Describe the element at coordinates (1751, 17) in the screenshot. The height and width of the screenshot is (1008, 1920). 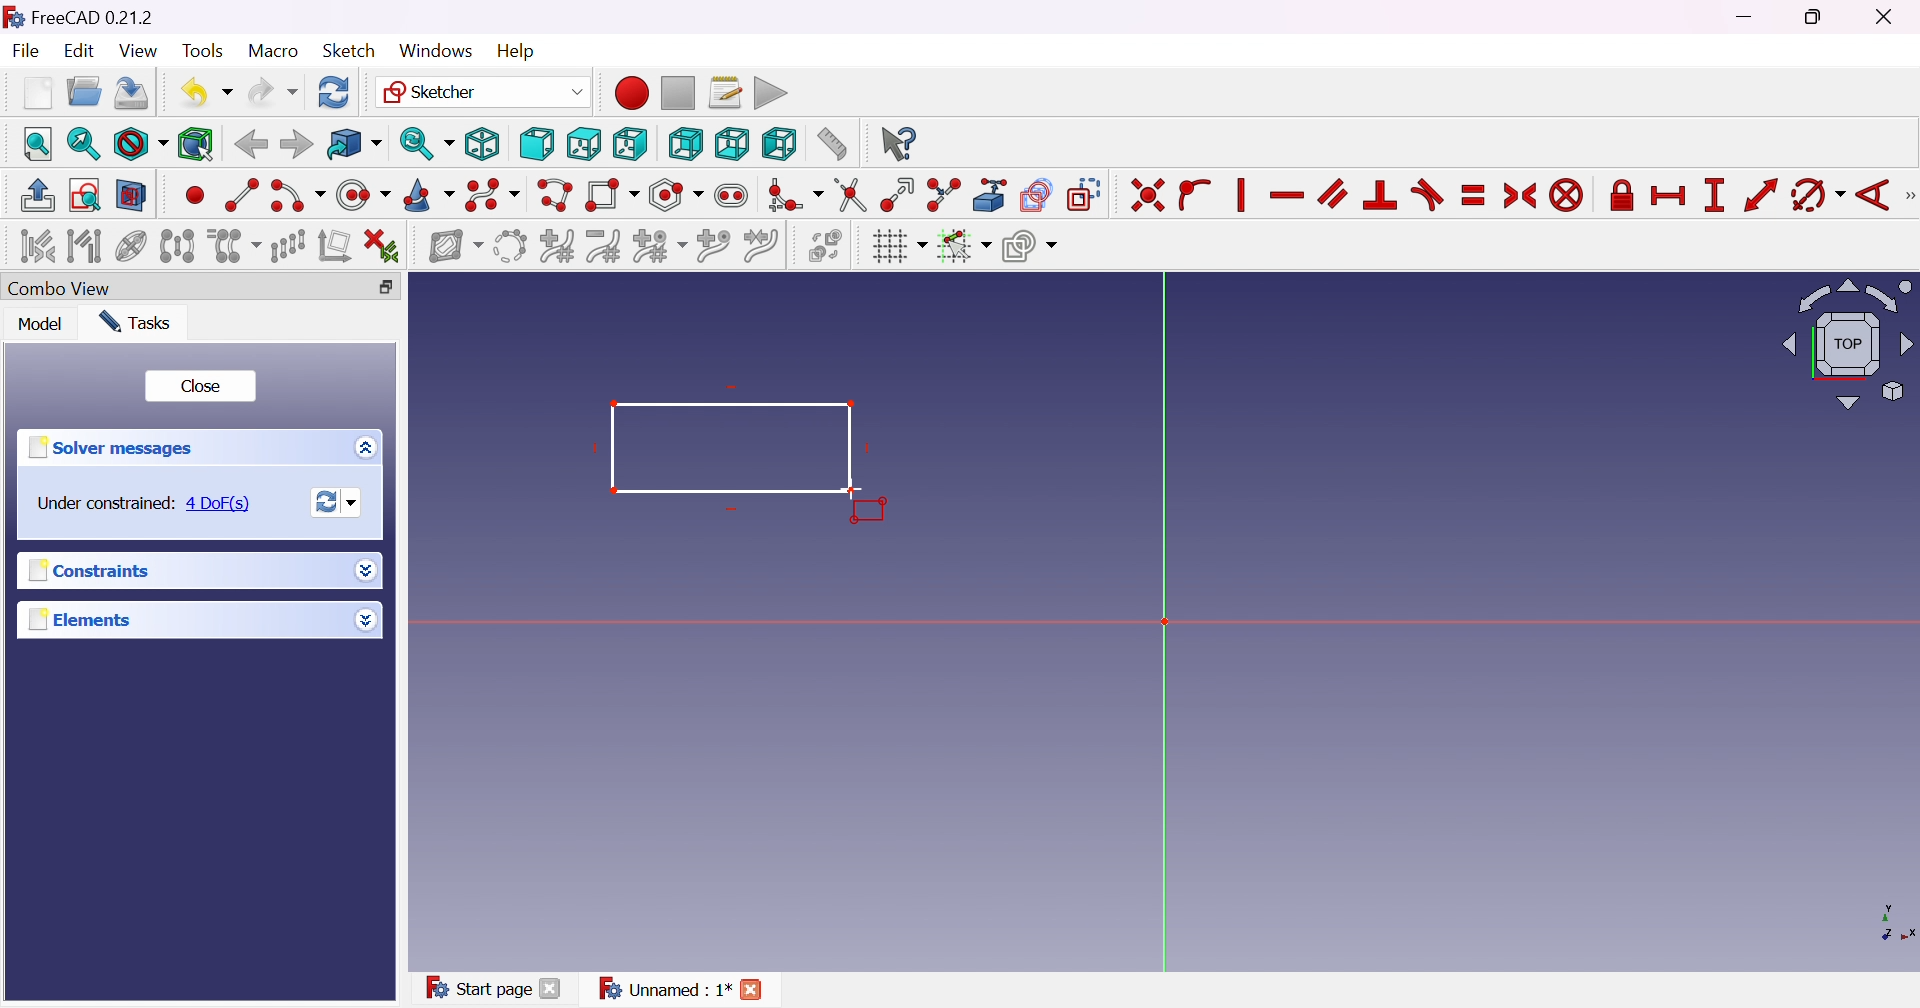
I see `Minimize` at that location.